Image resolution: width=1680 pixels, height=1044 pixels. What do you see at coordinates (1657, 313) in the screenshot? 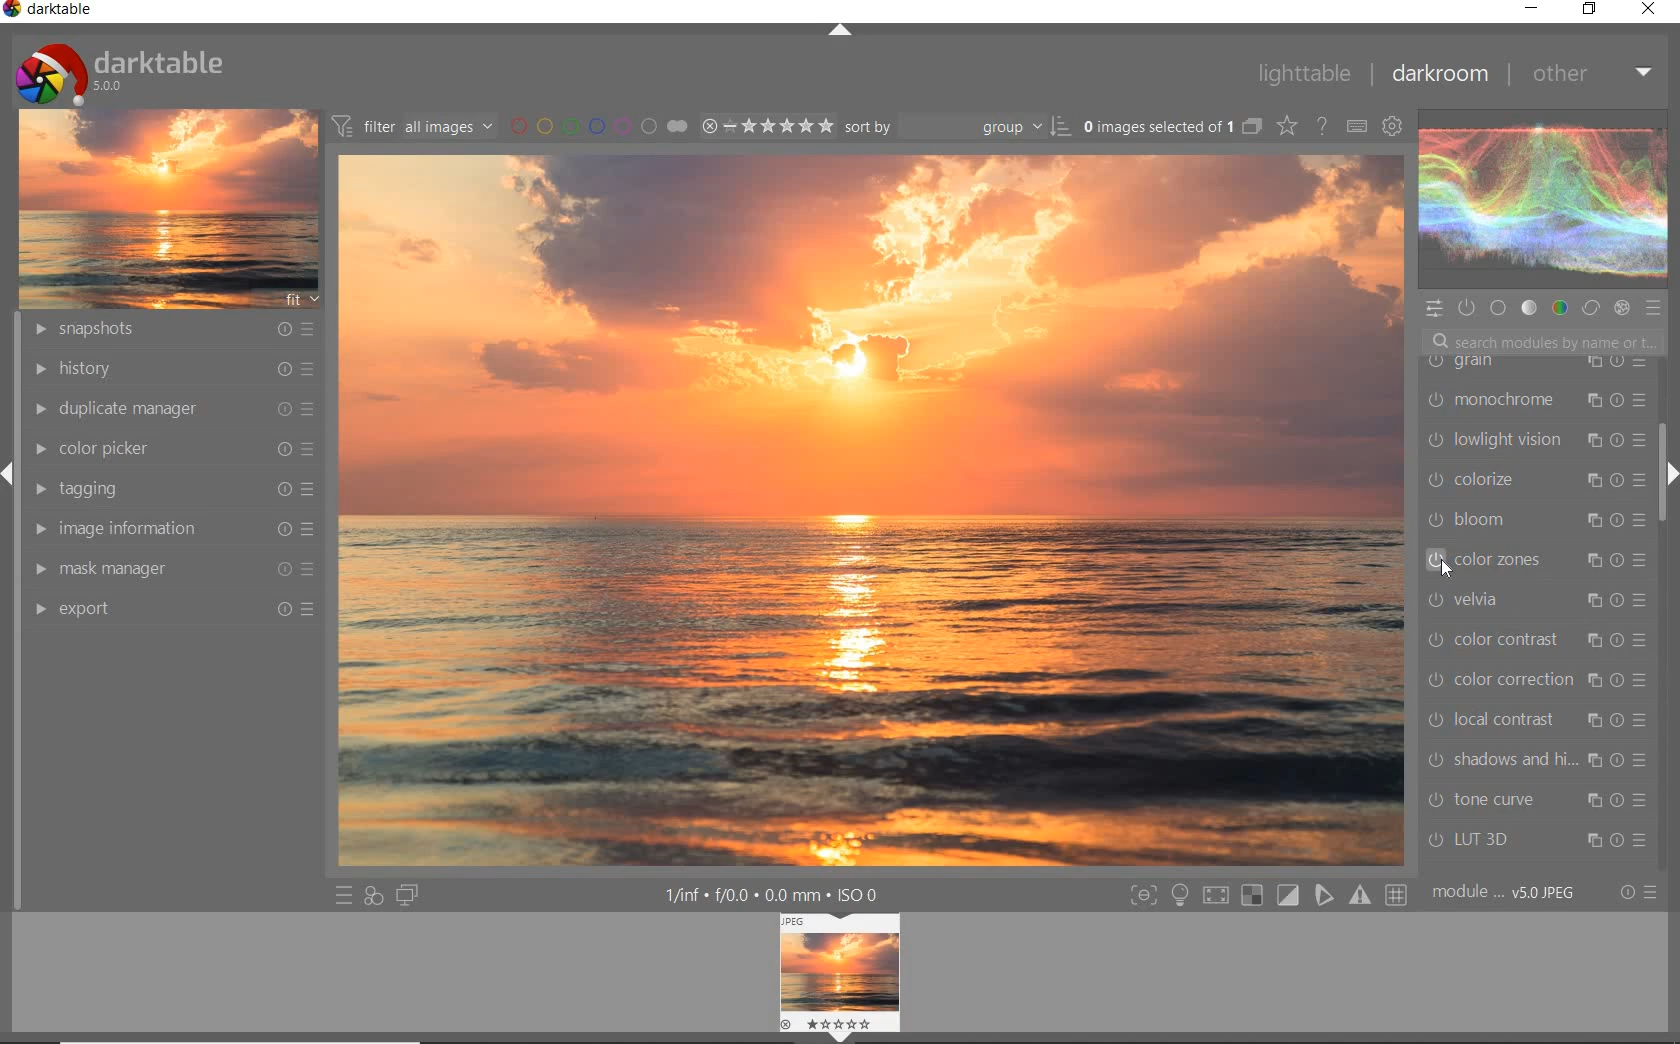
I see `PRESET` at bounding box center [1657, 313].